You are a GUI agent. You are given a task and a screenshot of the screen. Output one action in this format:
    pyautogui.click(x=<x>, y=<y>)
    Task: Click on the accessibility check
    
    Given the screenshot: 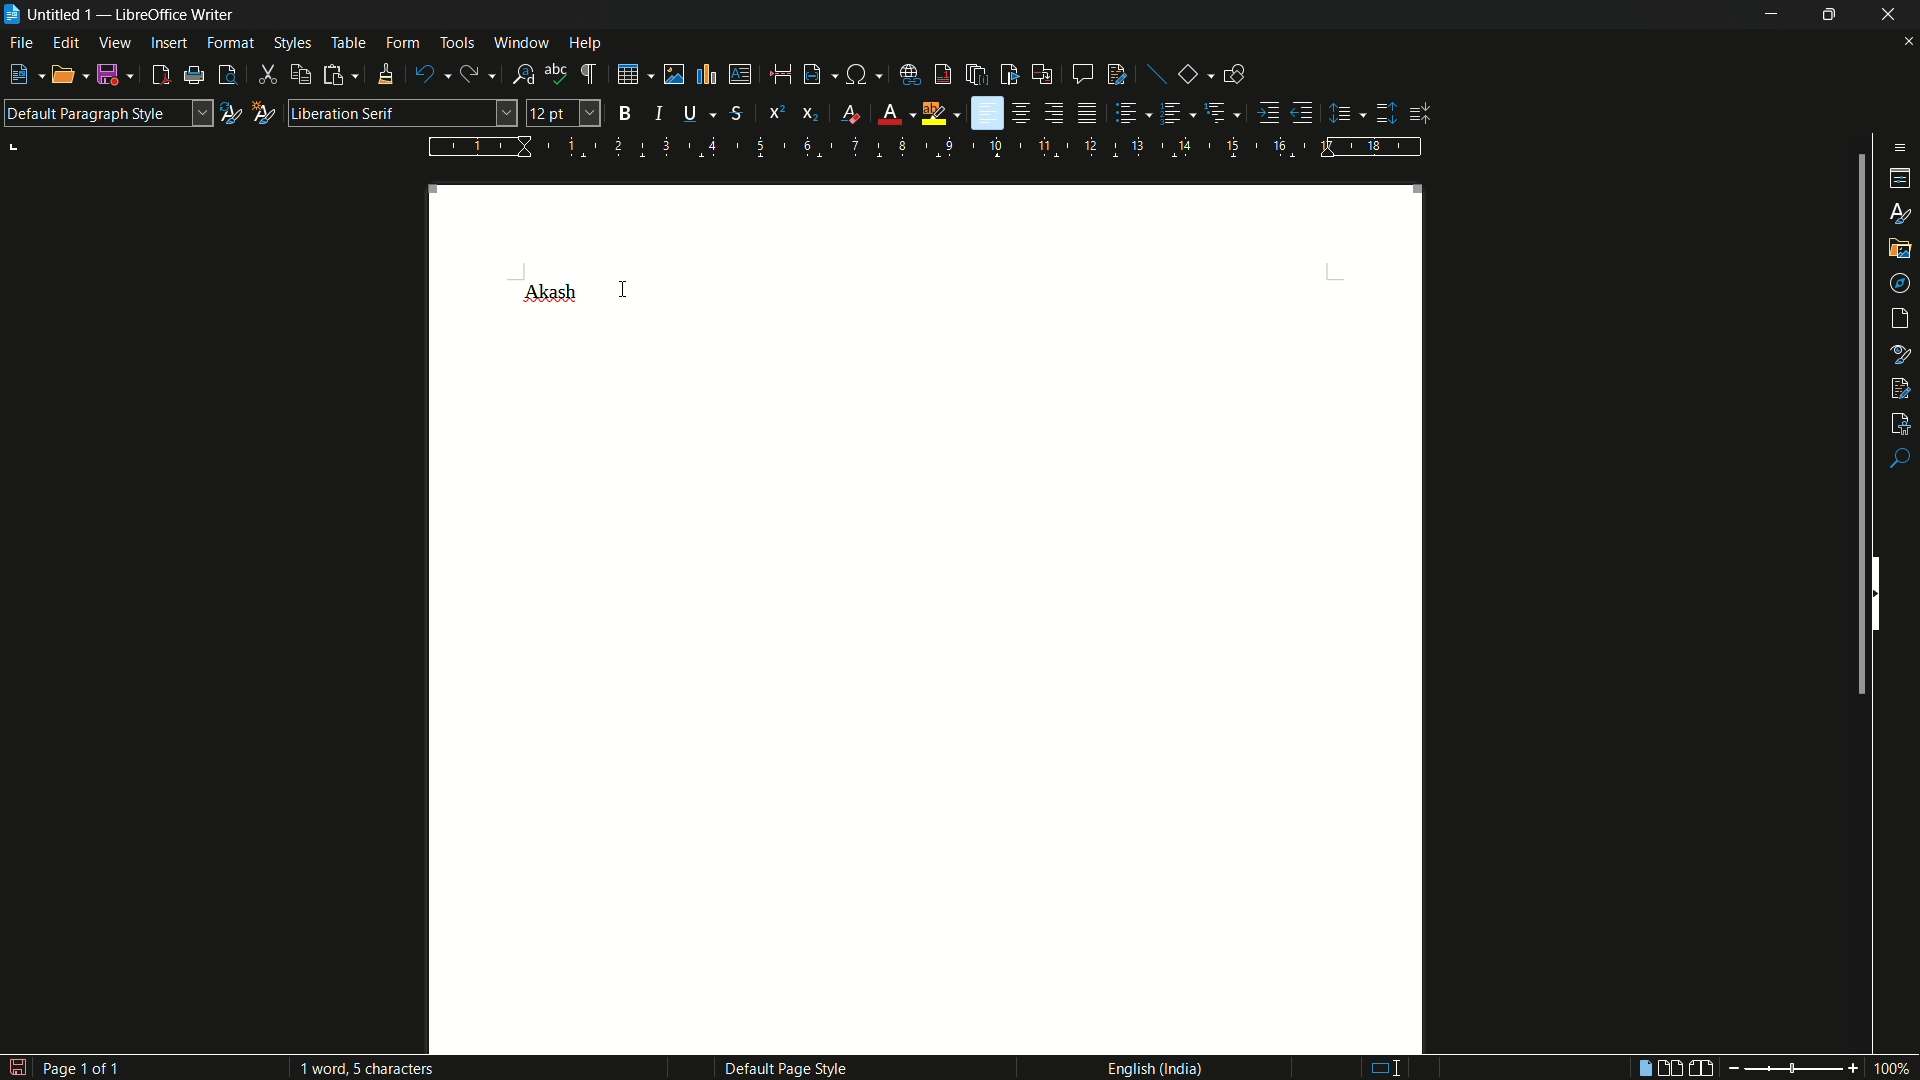 What is the action you would take?
    pyautogui.click(x=1901, y=421)
    